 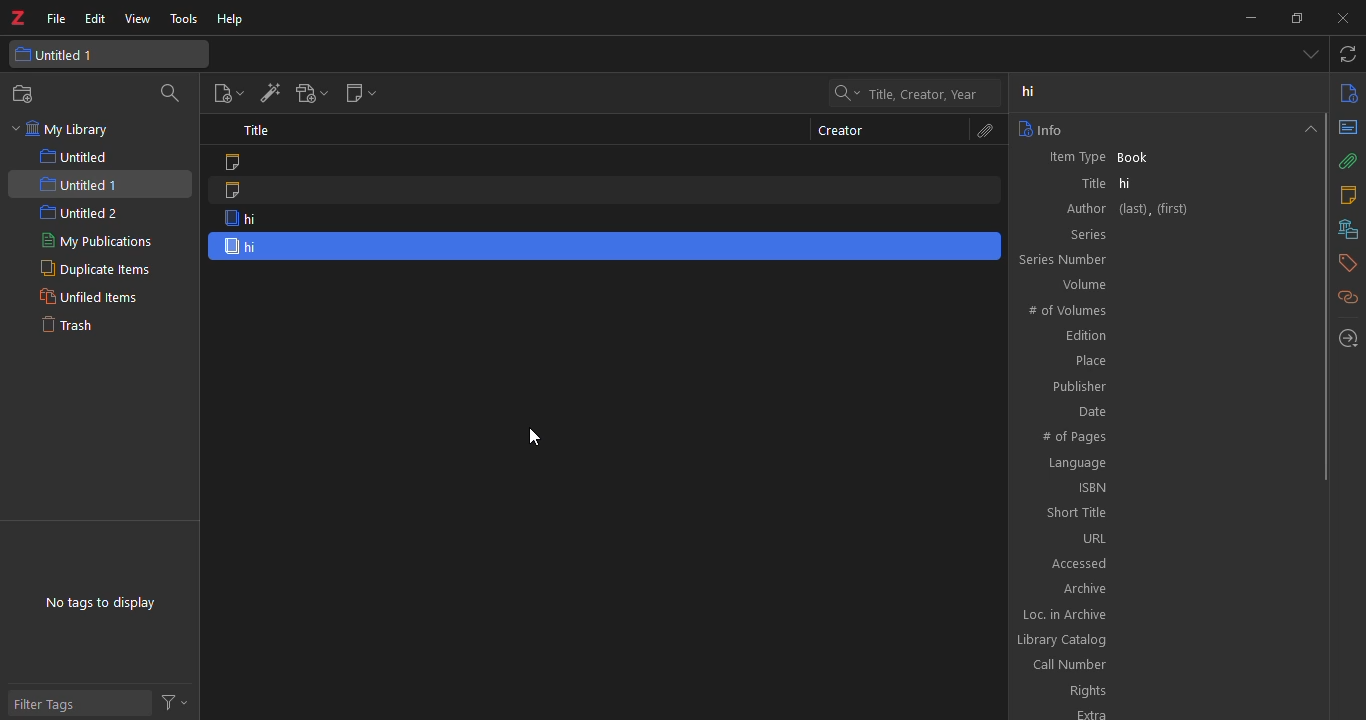 What do you see at coordinates (45, 705) in the screenshot?
I see `filter tags` at bounding box center [45, 705].